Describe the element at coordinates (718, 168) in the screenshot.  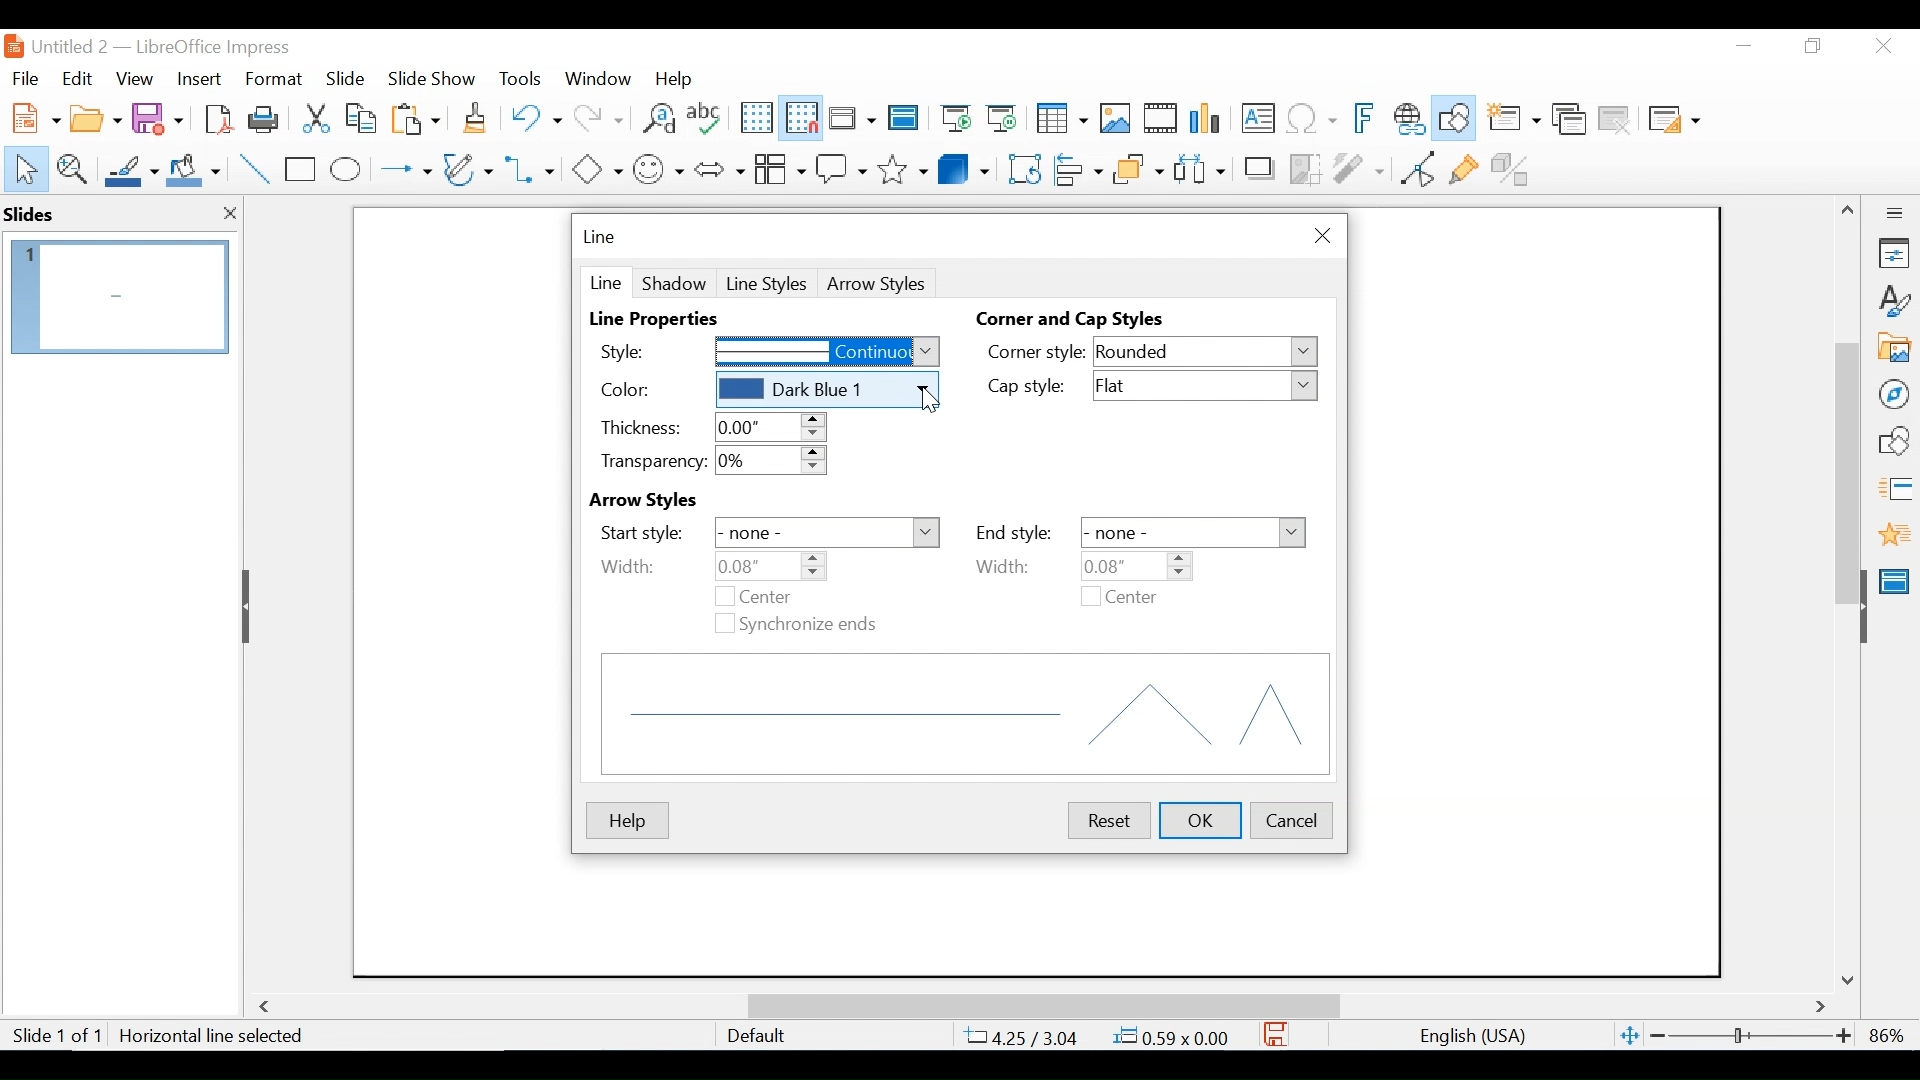
I see `Block Arrows` at that location.